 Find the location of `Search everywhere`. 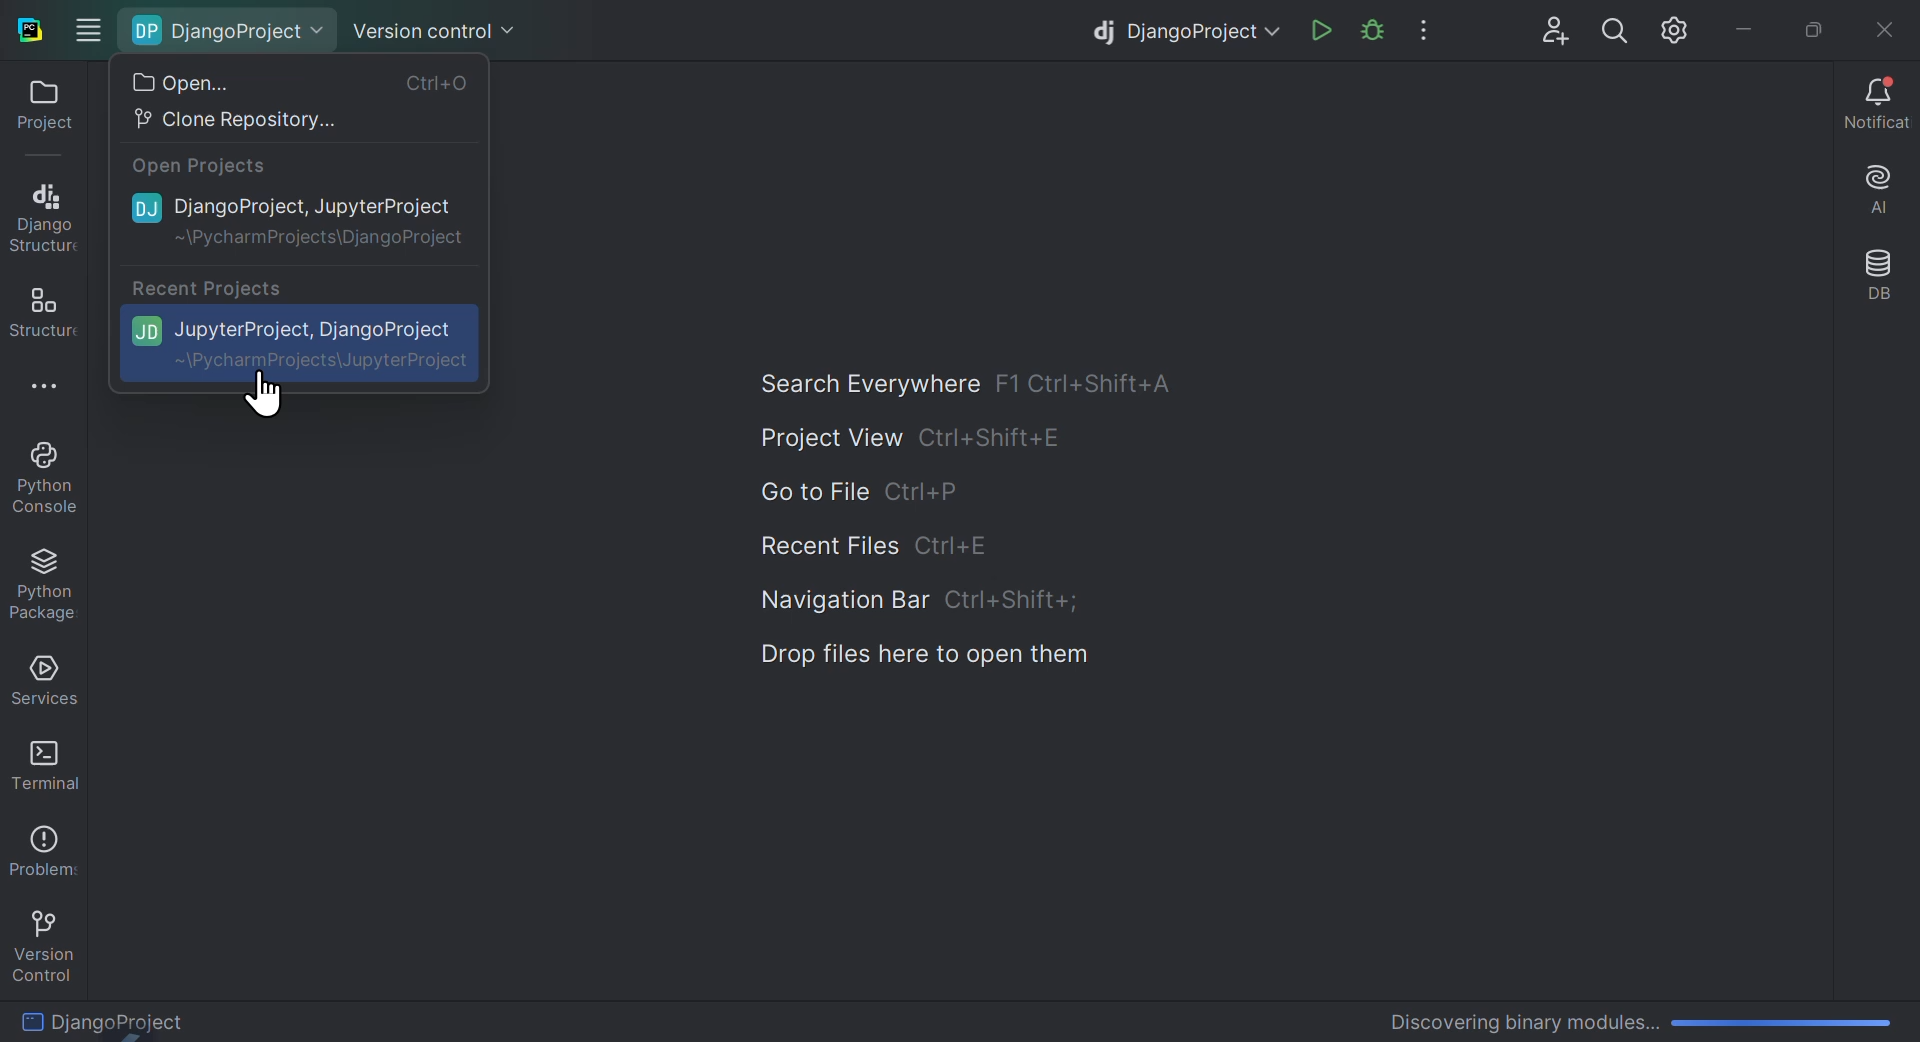

Search everywhere is located at coordinates (856, 377).